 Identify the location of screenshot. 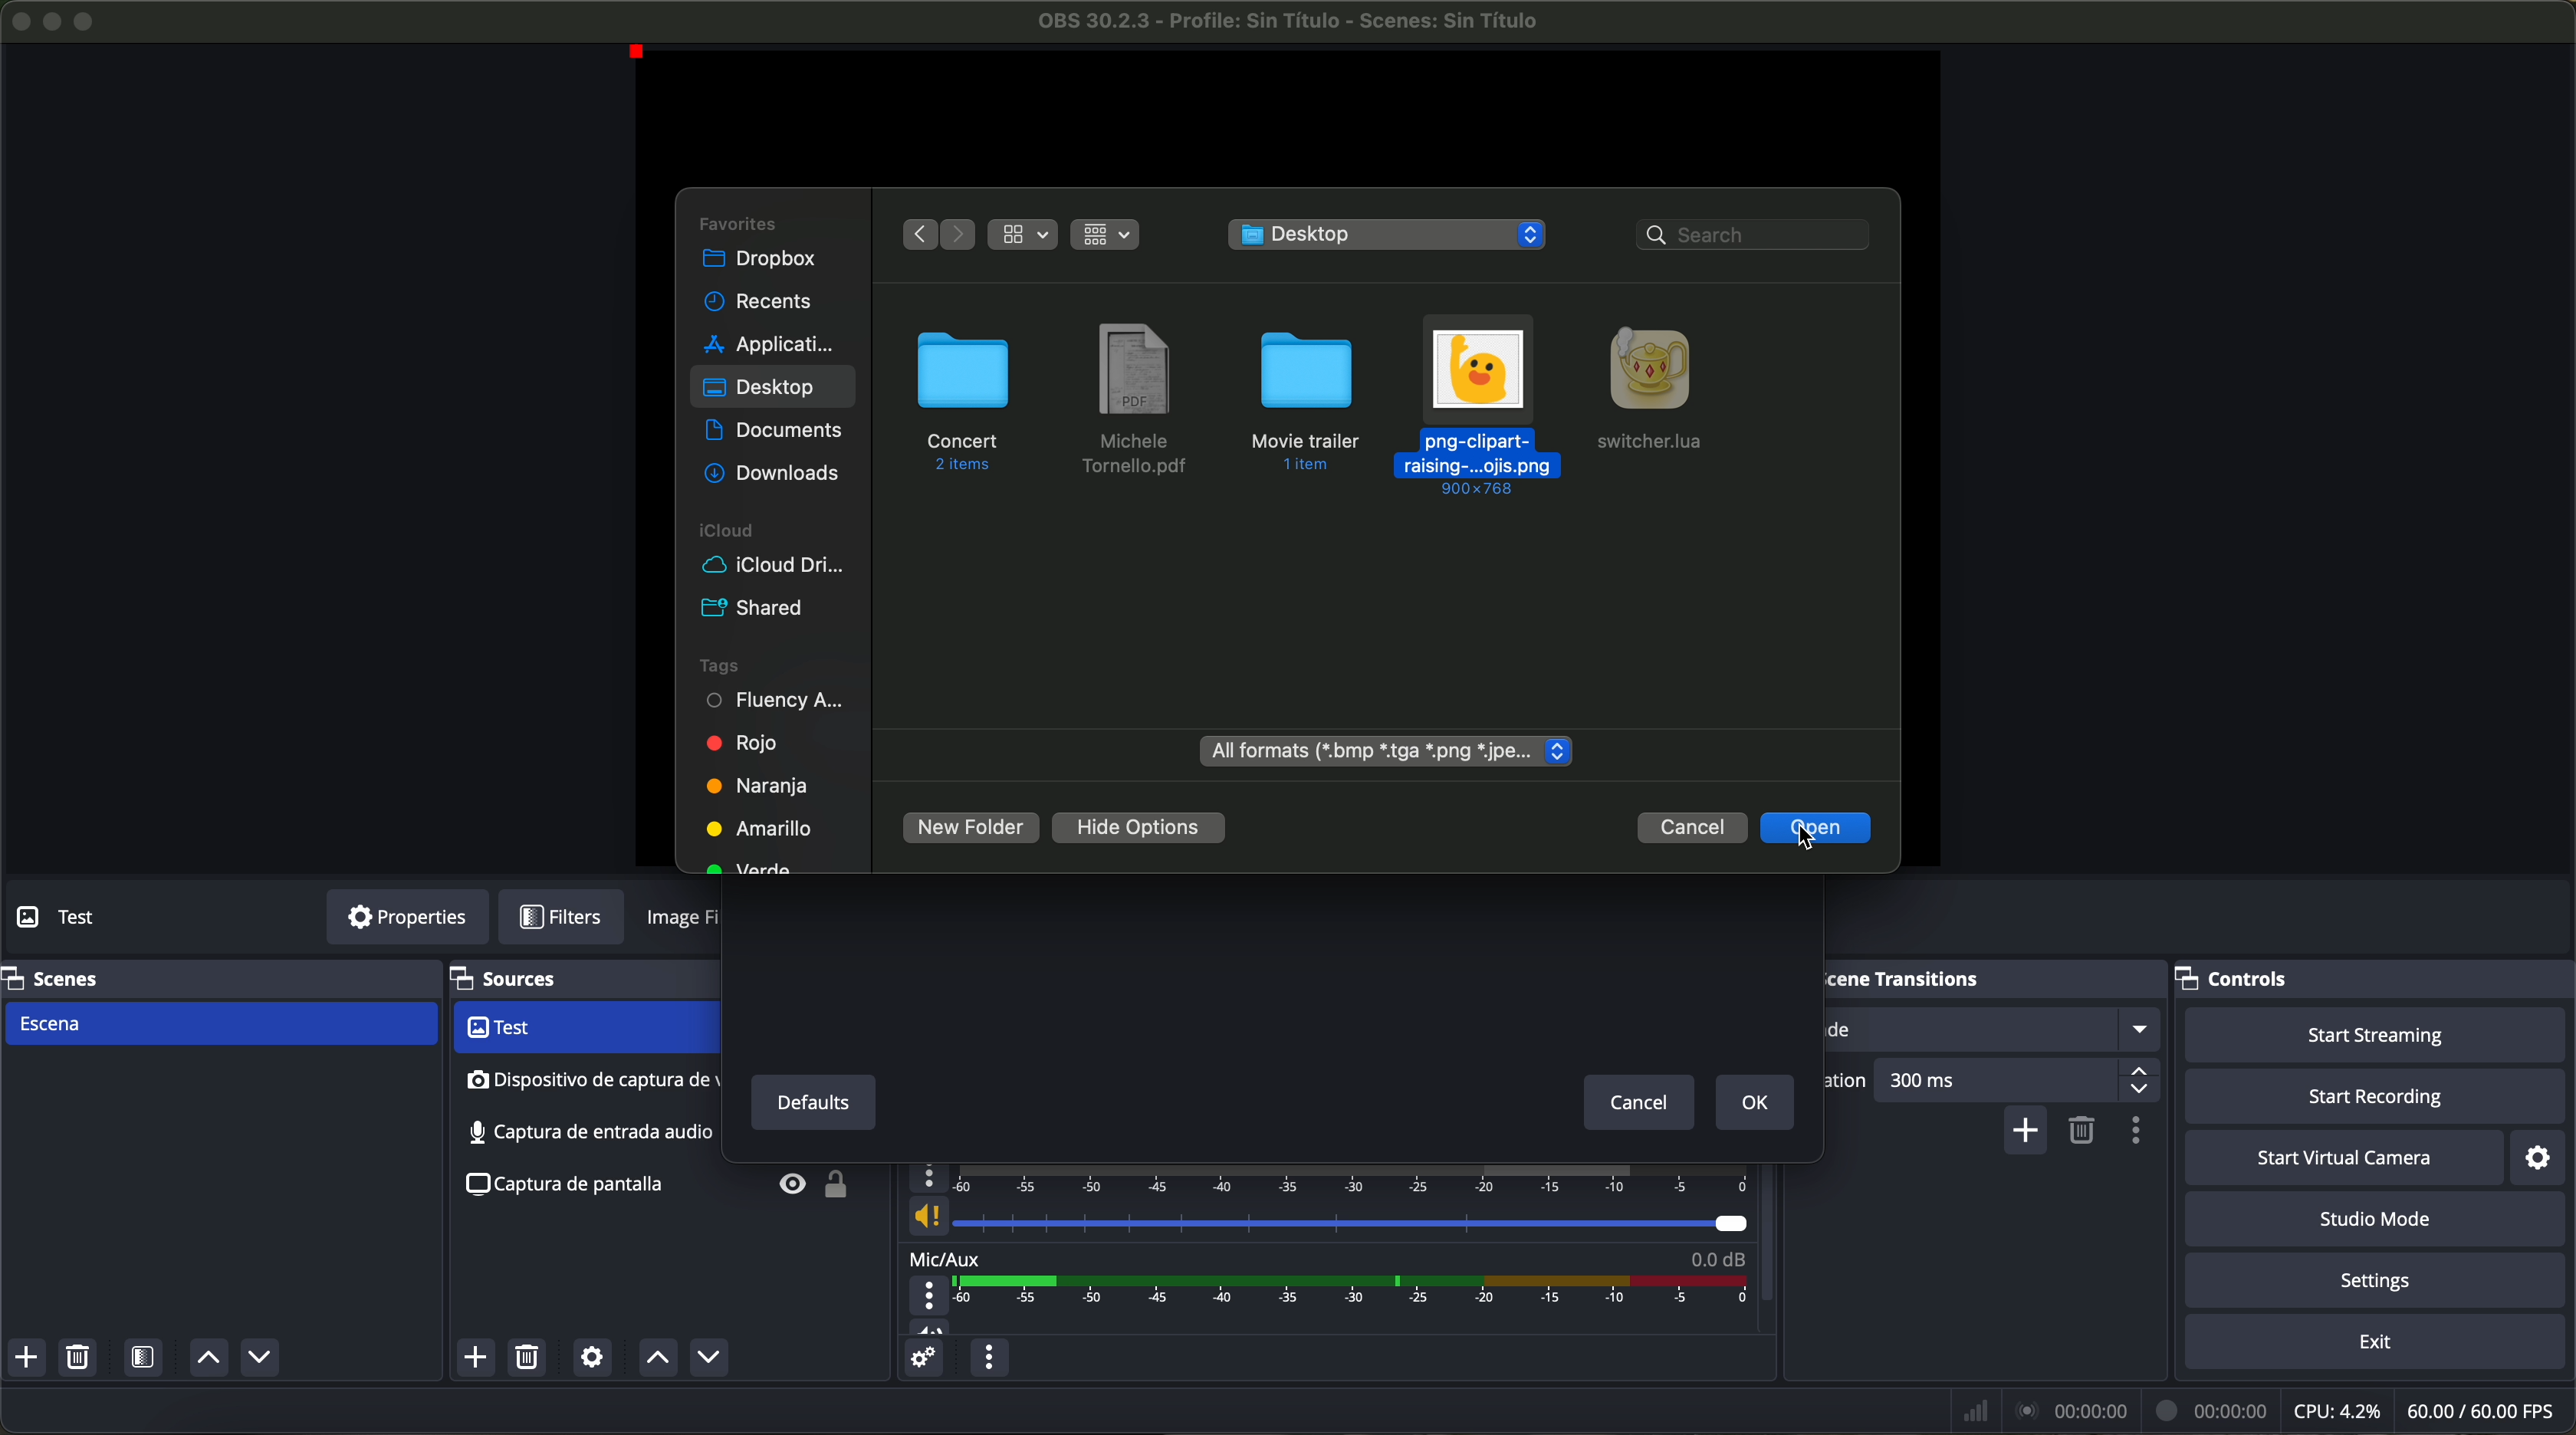
(585, 1132).